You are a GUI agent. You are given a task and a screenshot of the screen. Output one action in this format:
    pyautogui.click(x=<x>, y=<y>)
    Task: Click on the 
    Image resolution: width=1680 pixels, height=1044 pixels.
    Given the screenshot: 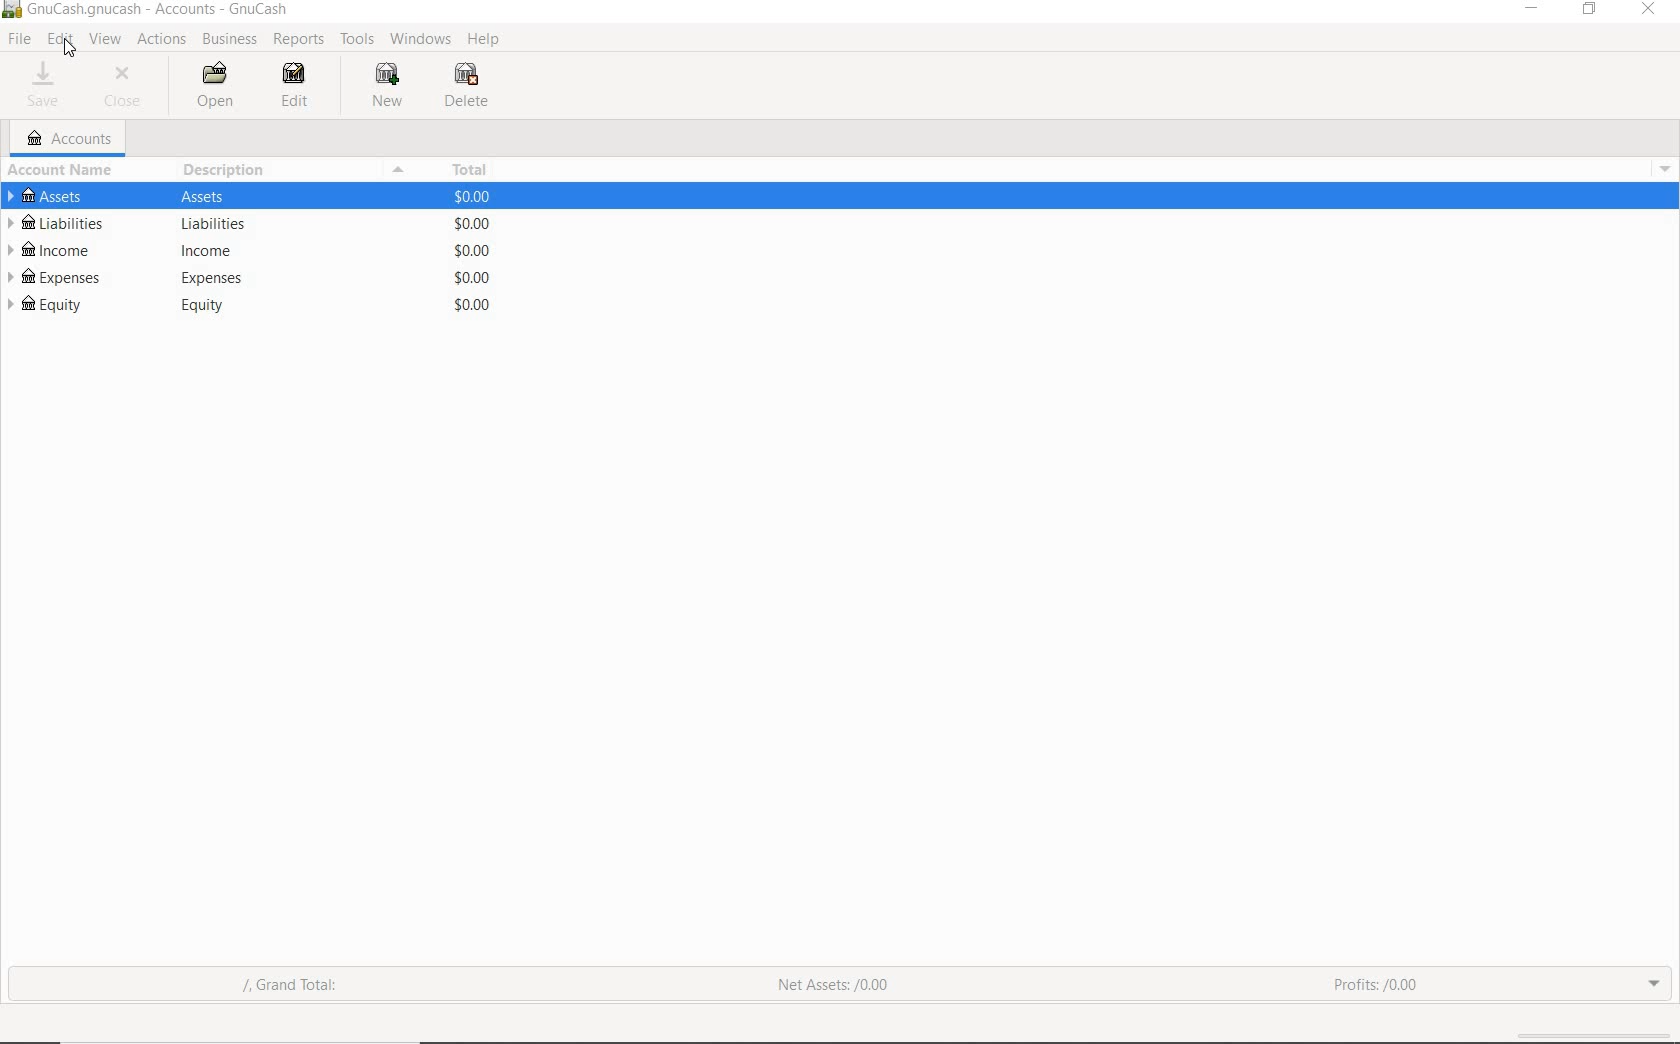 What is the action you would take?
    pyautogui.click(x=480, y=250)
    